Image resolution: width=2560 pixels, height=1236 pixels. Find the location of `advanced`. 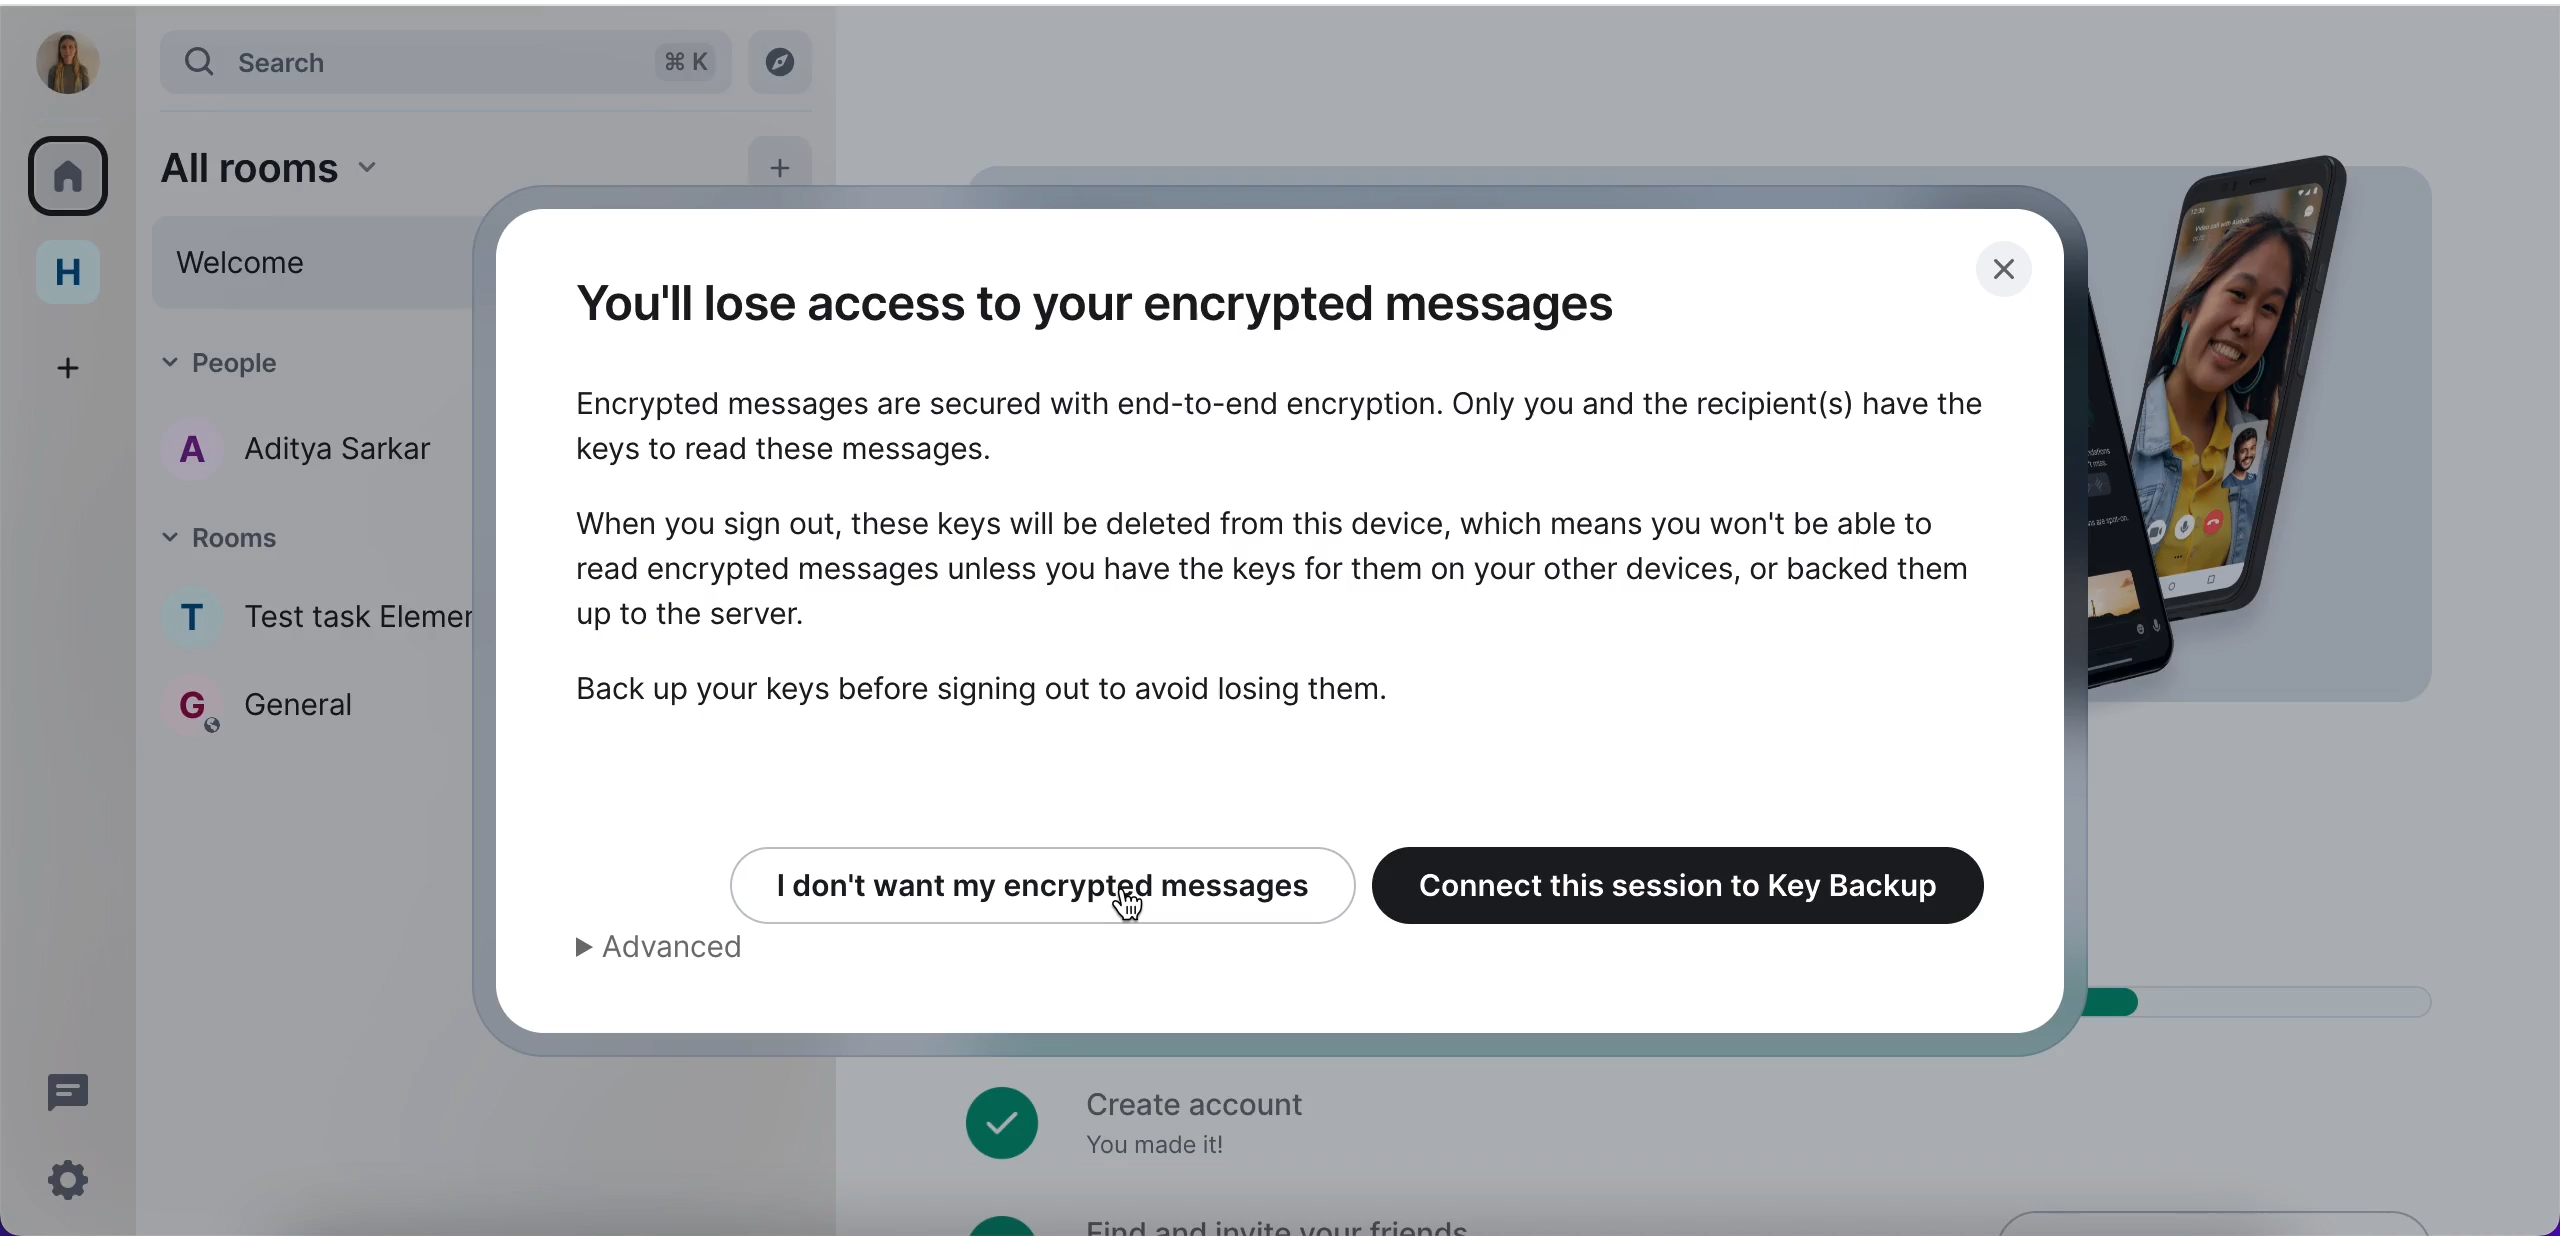

advanced is located at coordinates (682, 954).